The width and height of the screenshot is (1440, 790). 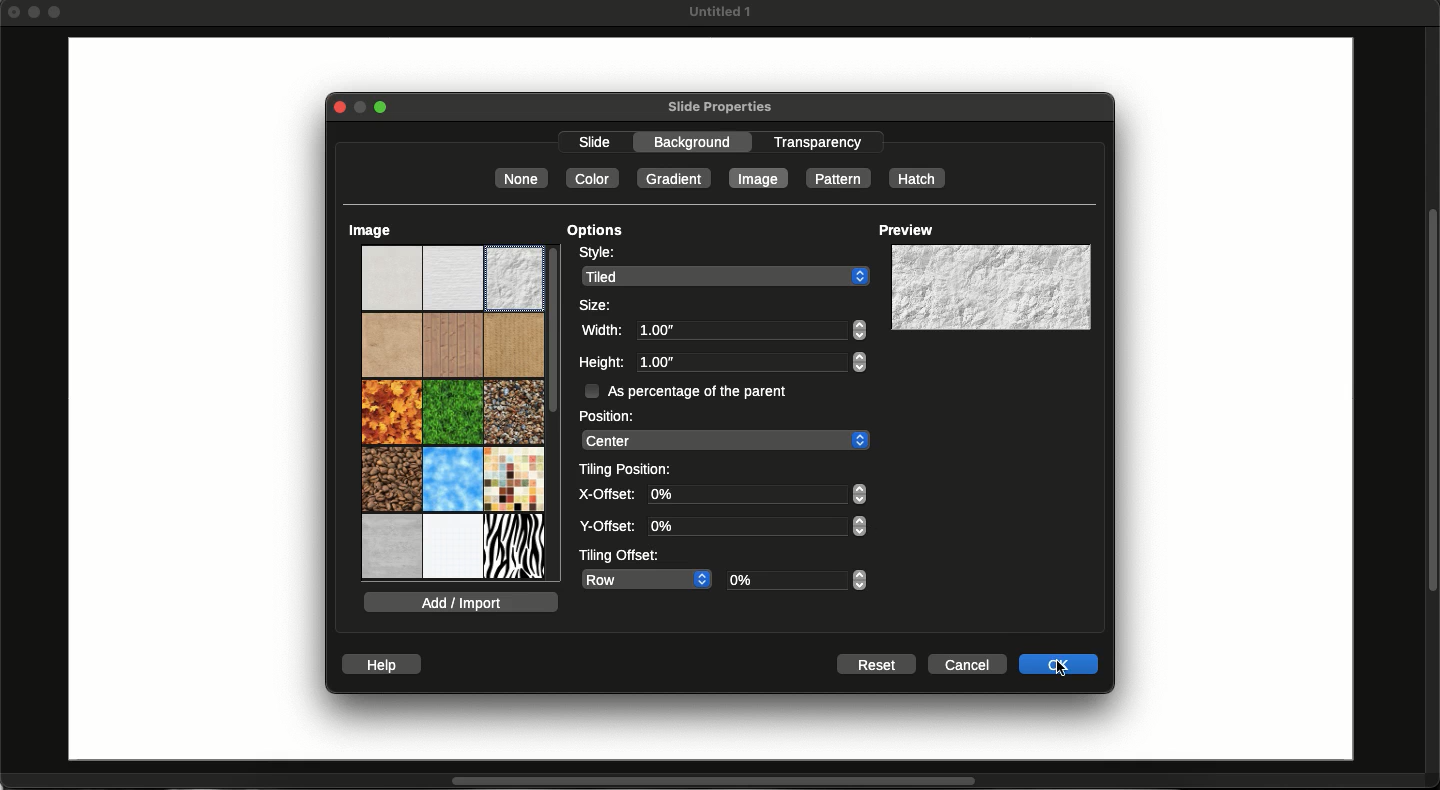 What do you see at coordinates (1060, 664) in the screenshot?
I see `OK` at bounding box center [1060, 664].